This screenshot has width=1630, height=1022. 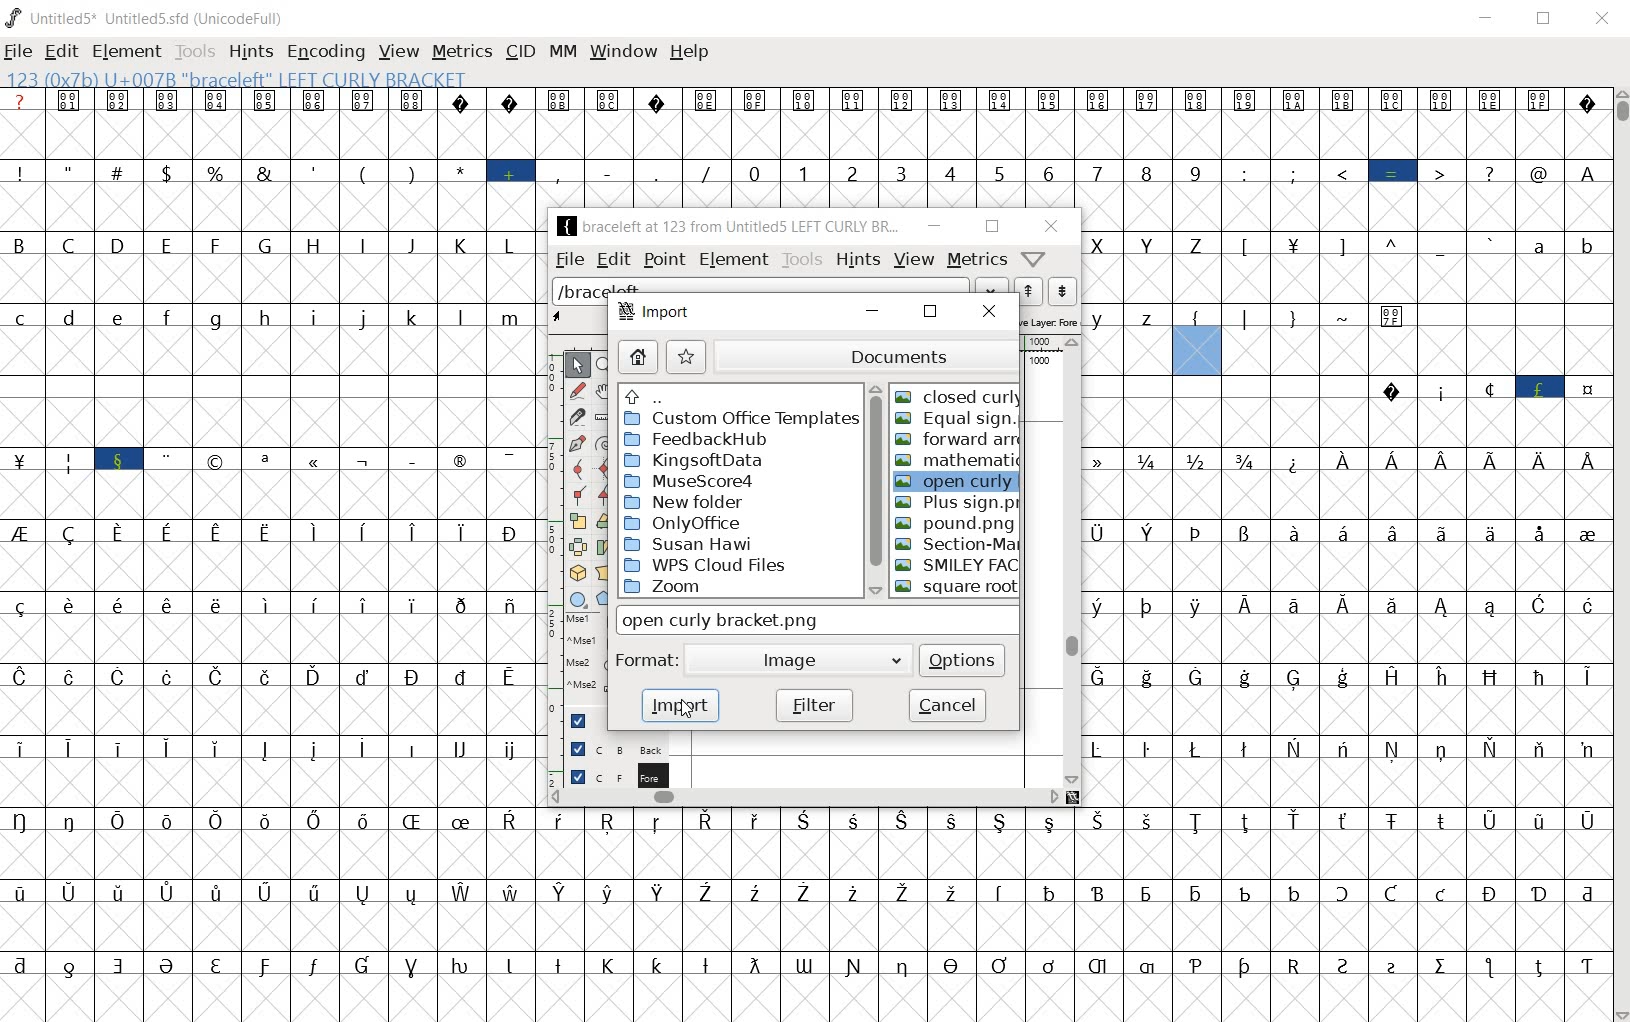 What do you see at coordinates (562, 53) in the screenshot?
I see `mm` at bounding box center [562, 53].